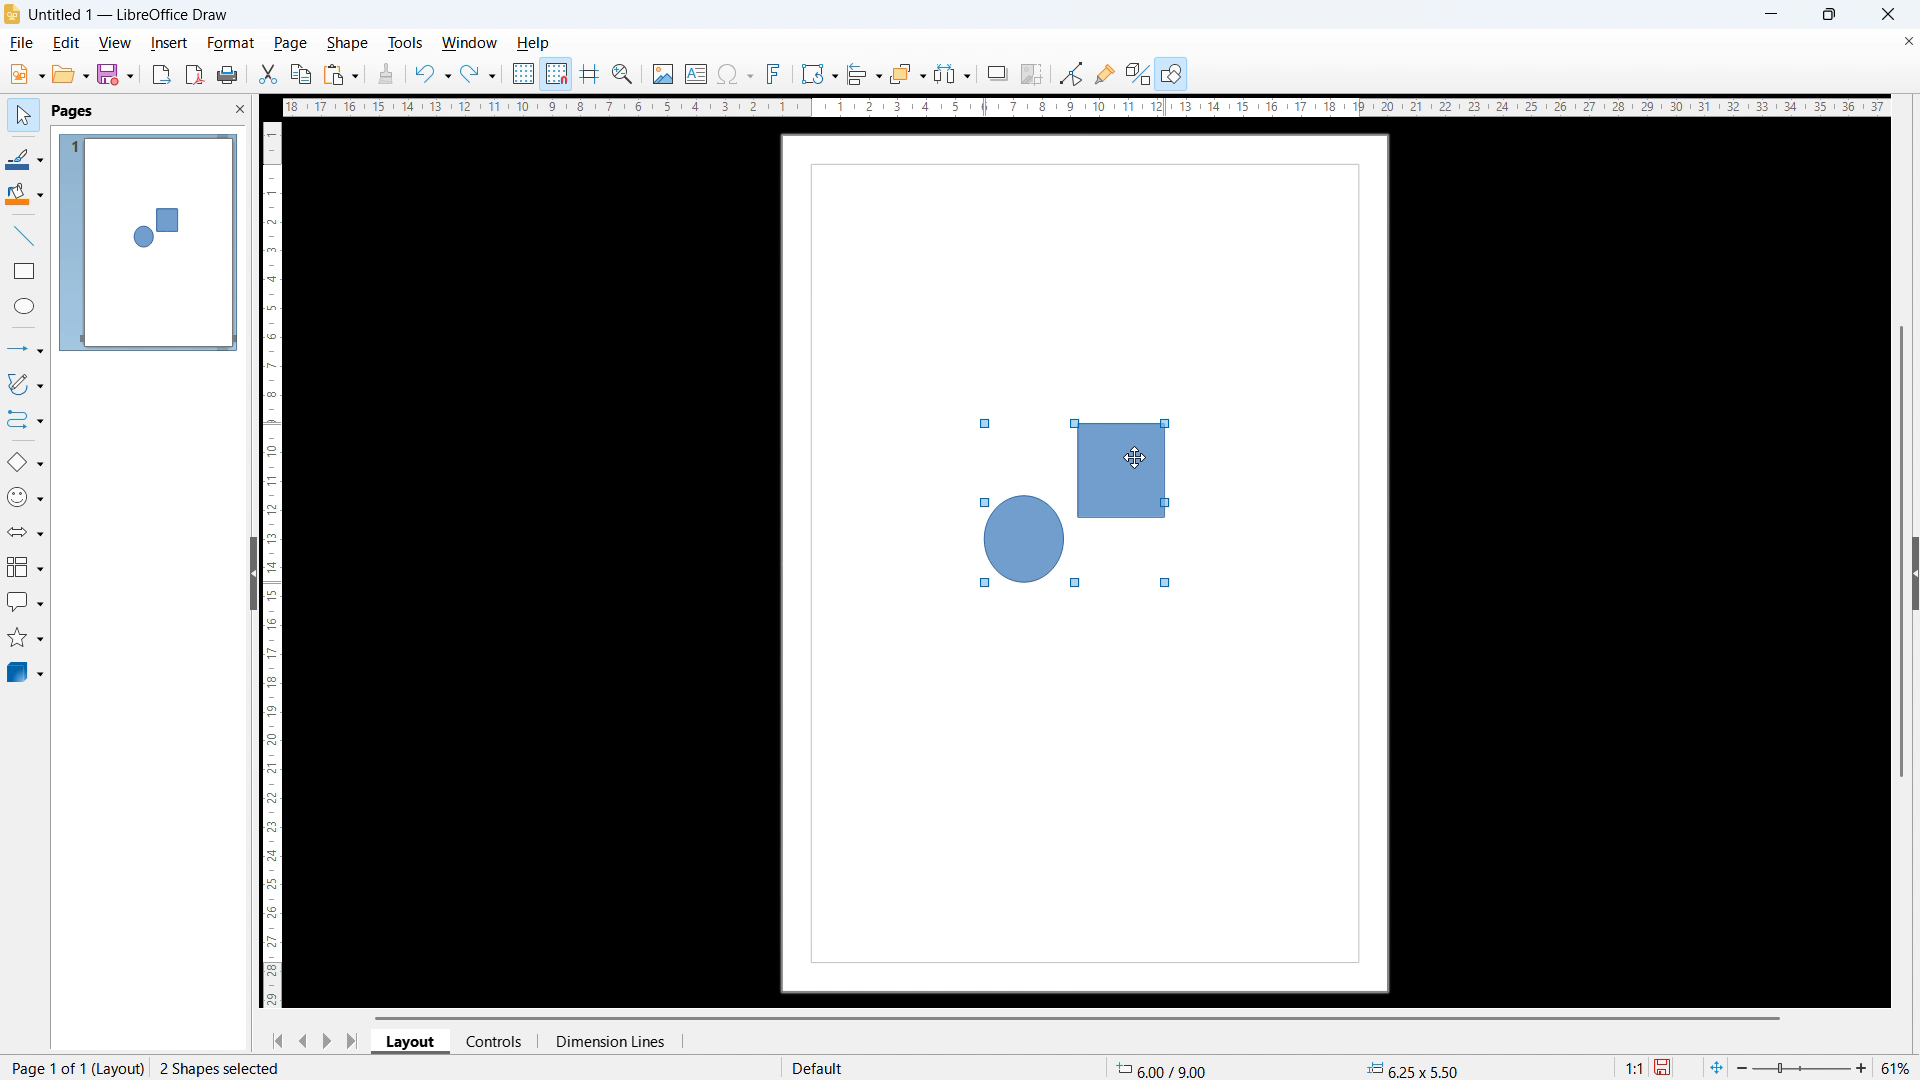 The image size is (1920, 1080). What do you see at coordinates (1034, 73) in the screenshot?
I see `crop image` at bounding box center [1034, 73].